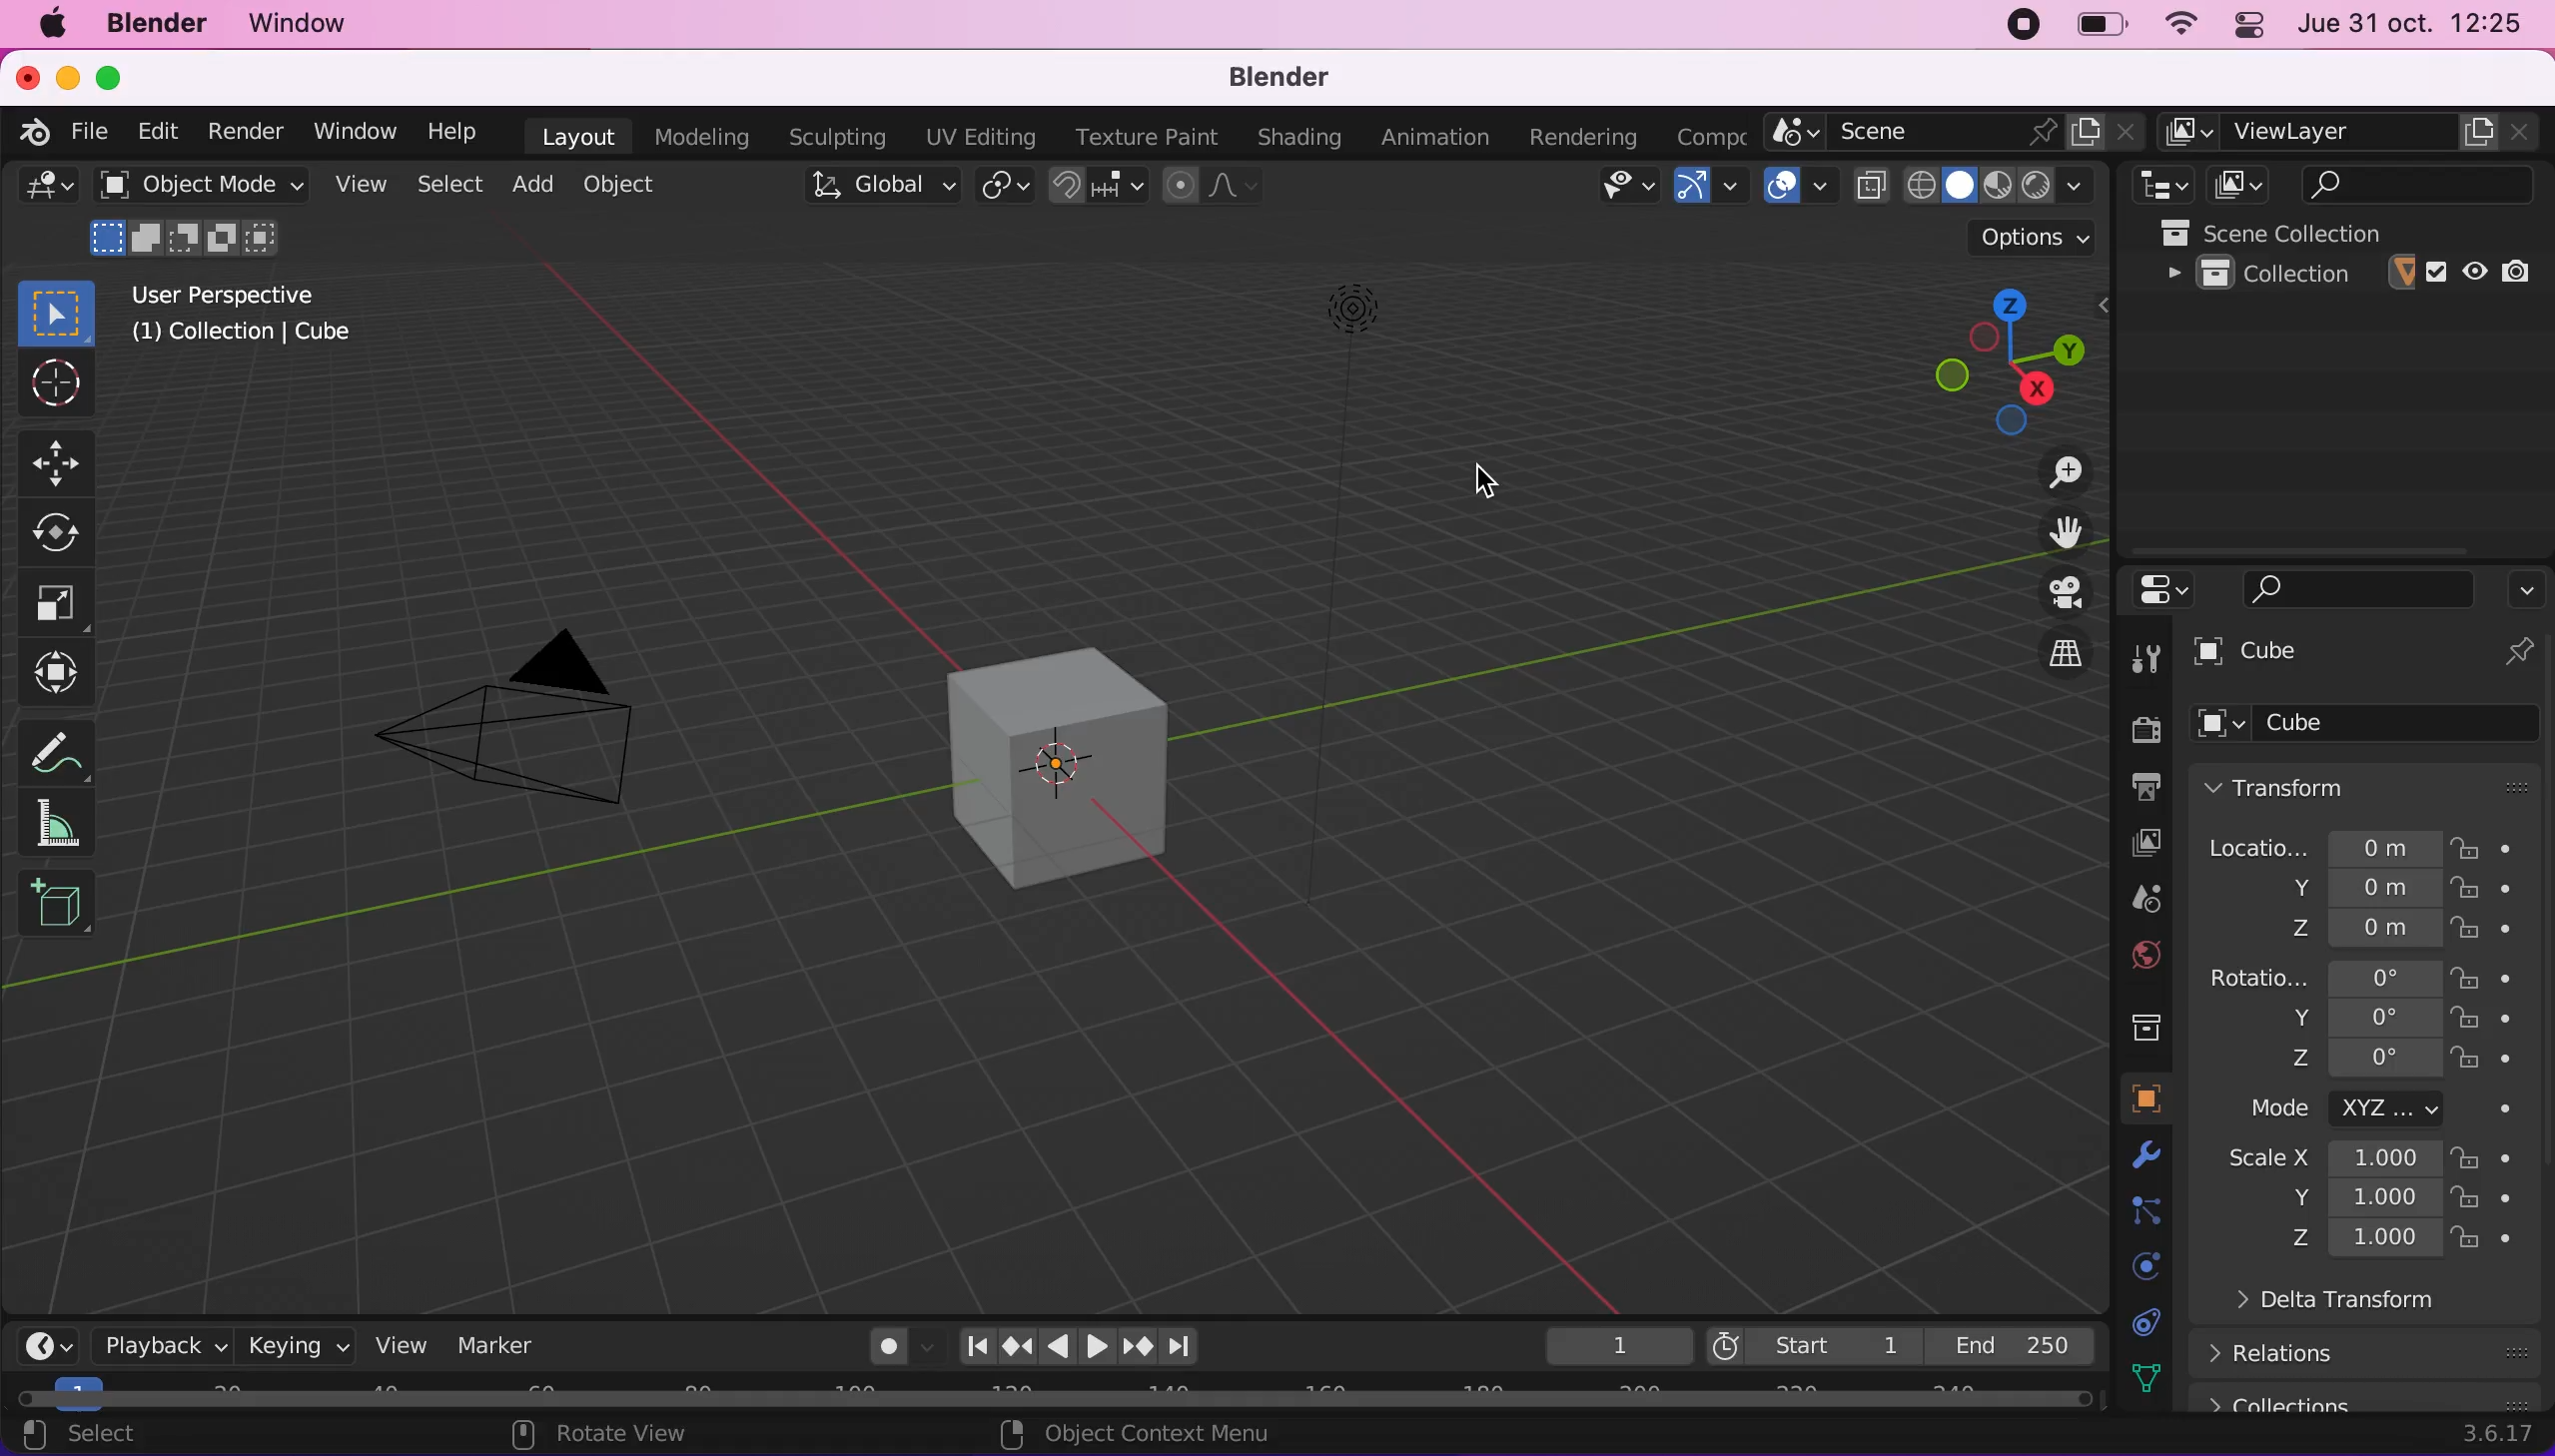  Describe the element at coordinates (1606, 1343) in the screenshot. I see `1` at that location.